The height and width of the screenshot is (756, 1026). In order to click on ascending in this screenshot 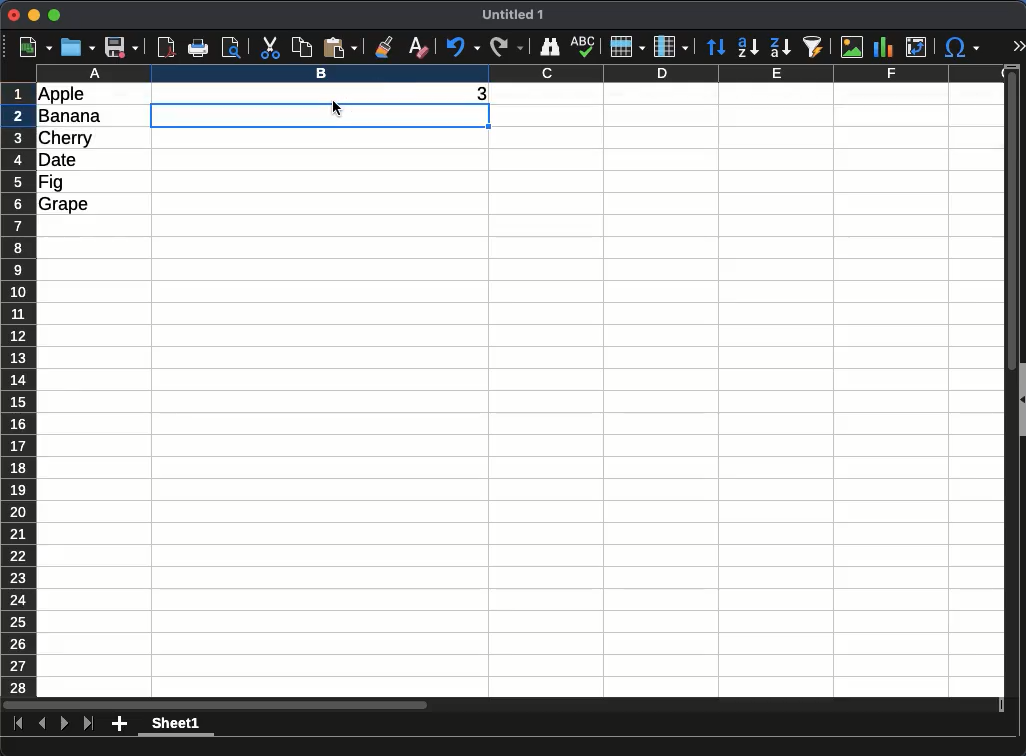, I will do `click(748, 48)`.